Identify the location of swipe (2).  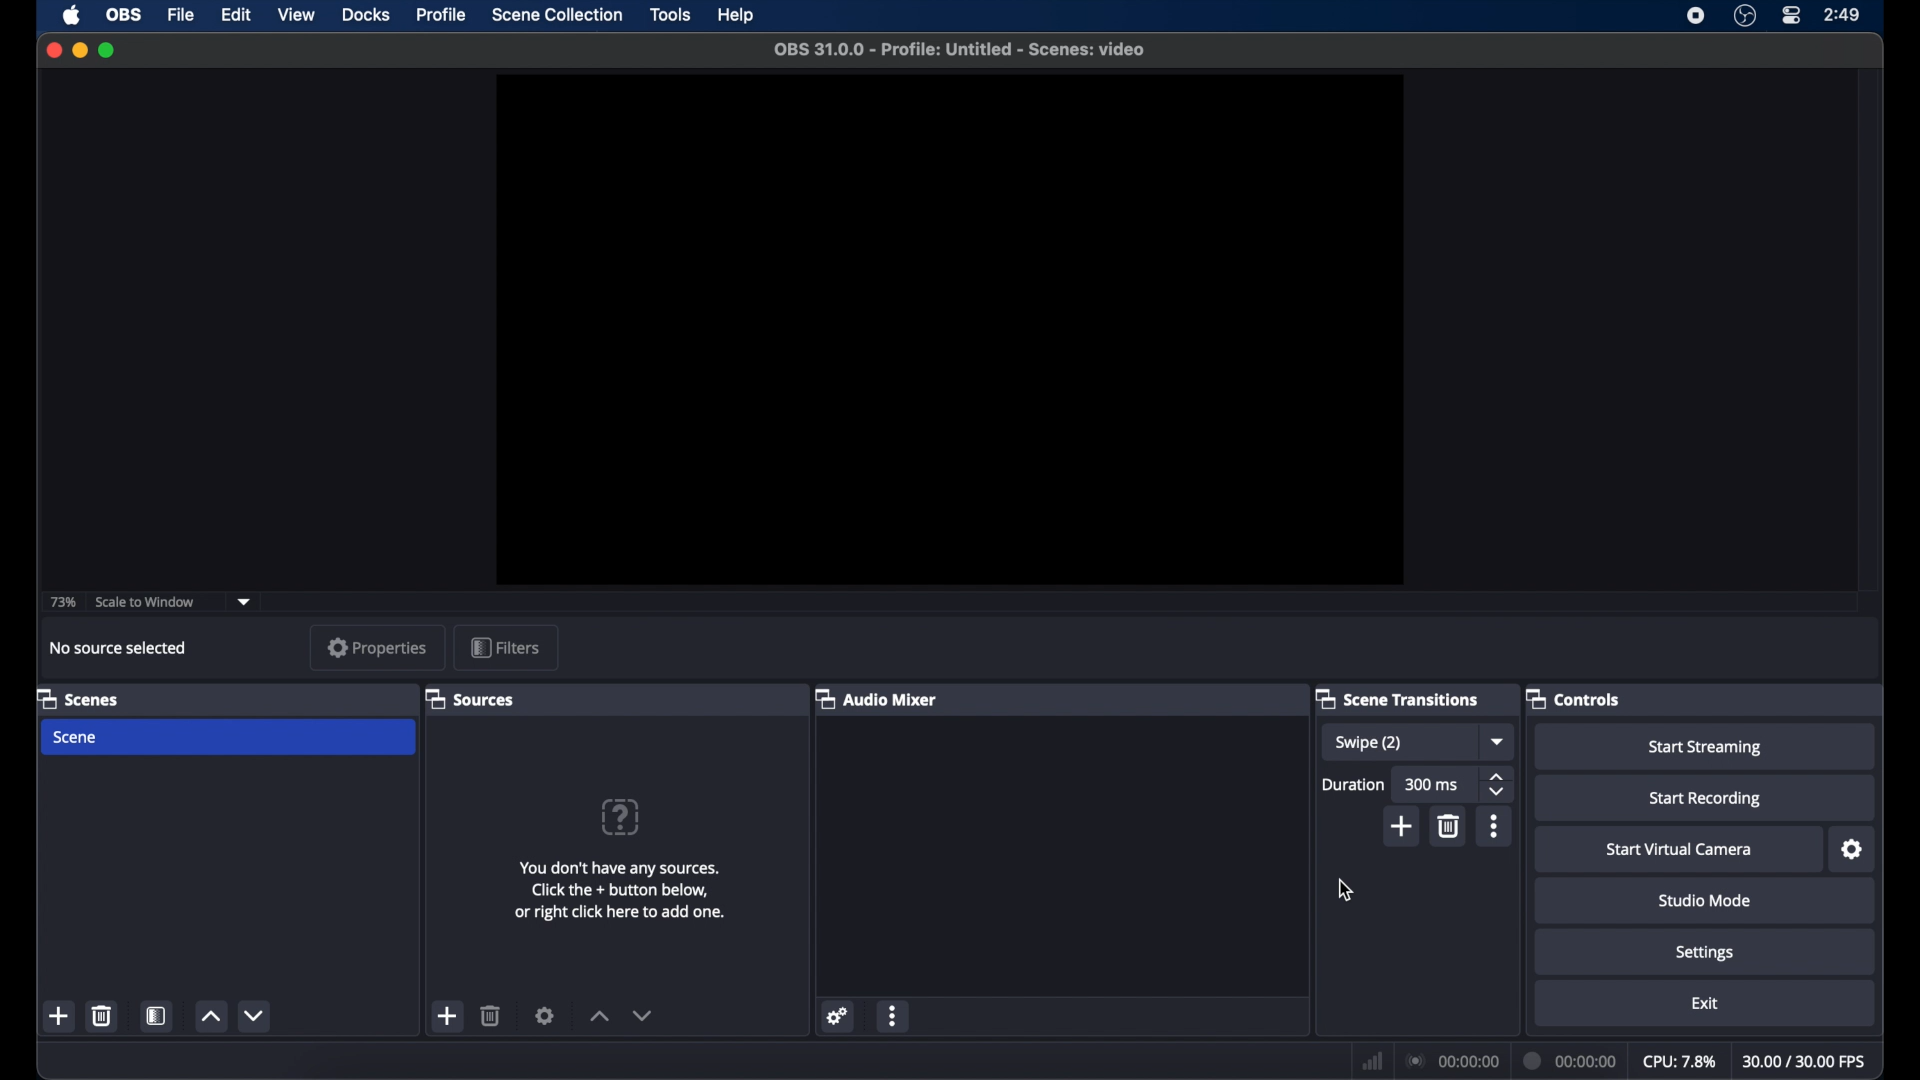
(1369, 745).